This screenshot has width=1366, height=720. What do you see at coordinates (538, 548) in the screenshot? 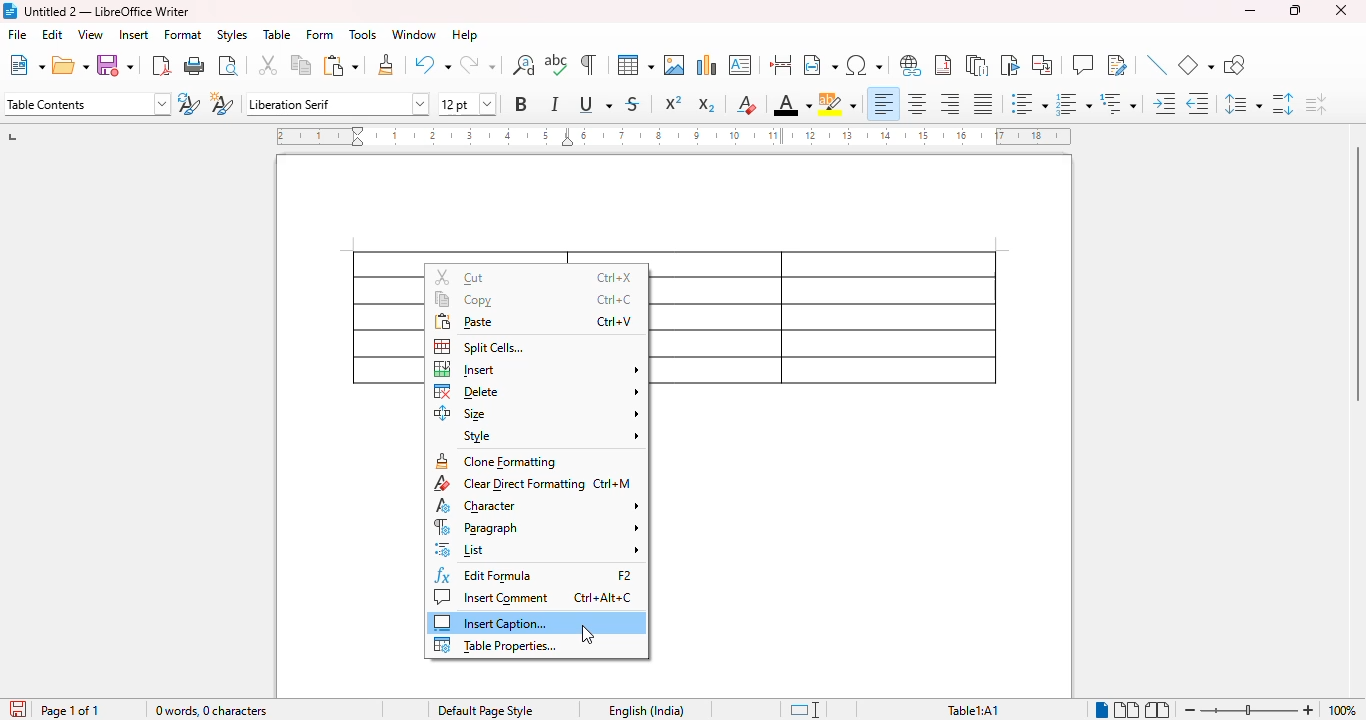
I see `list` at bounding box center [538, 548].